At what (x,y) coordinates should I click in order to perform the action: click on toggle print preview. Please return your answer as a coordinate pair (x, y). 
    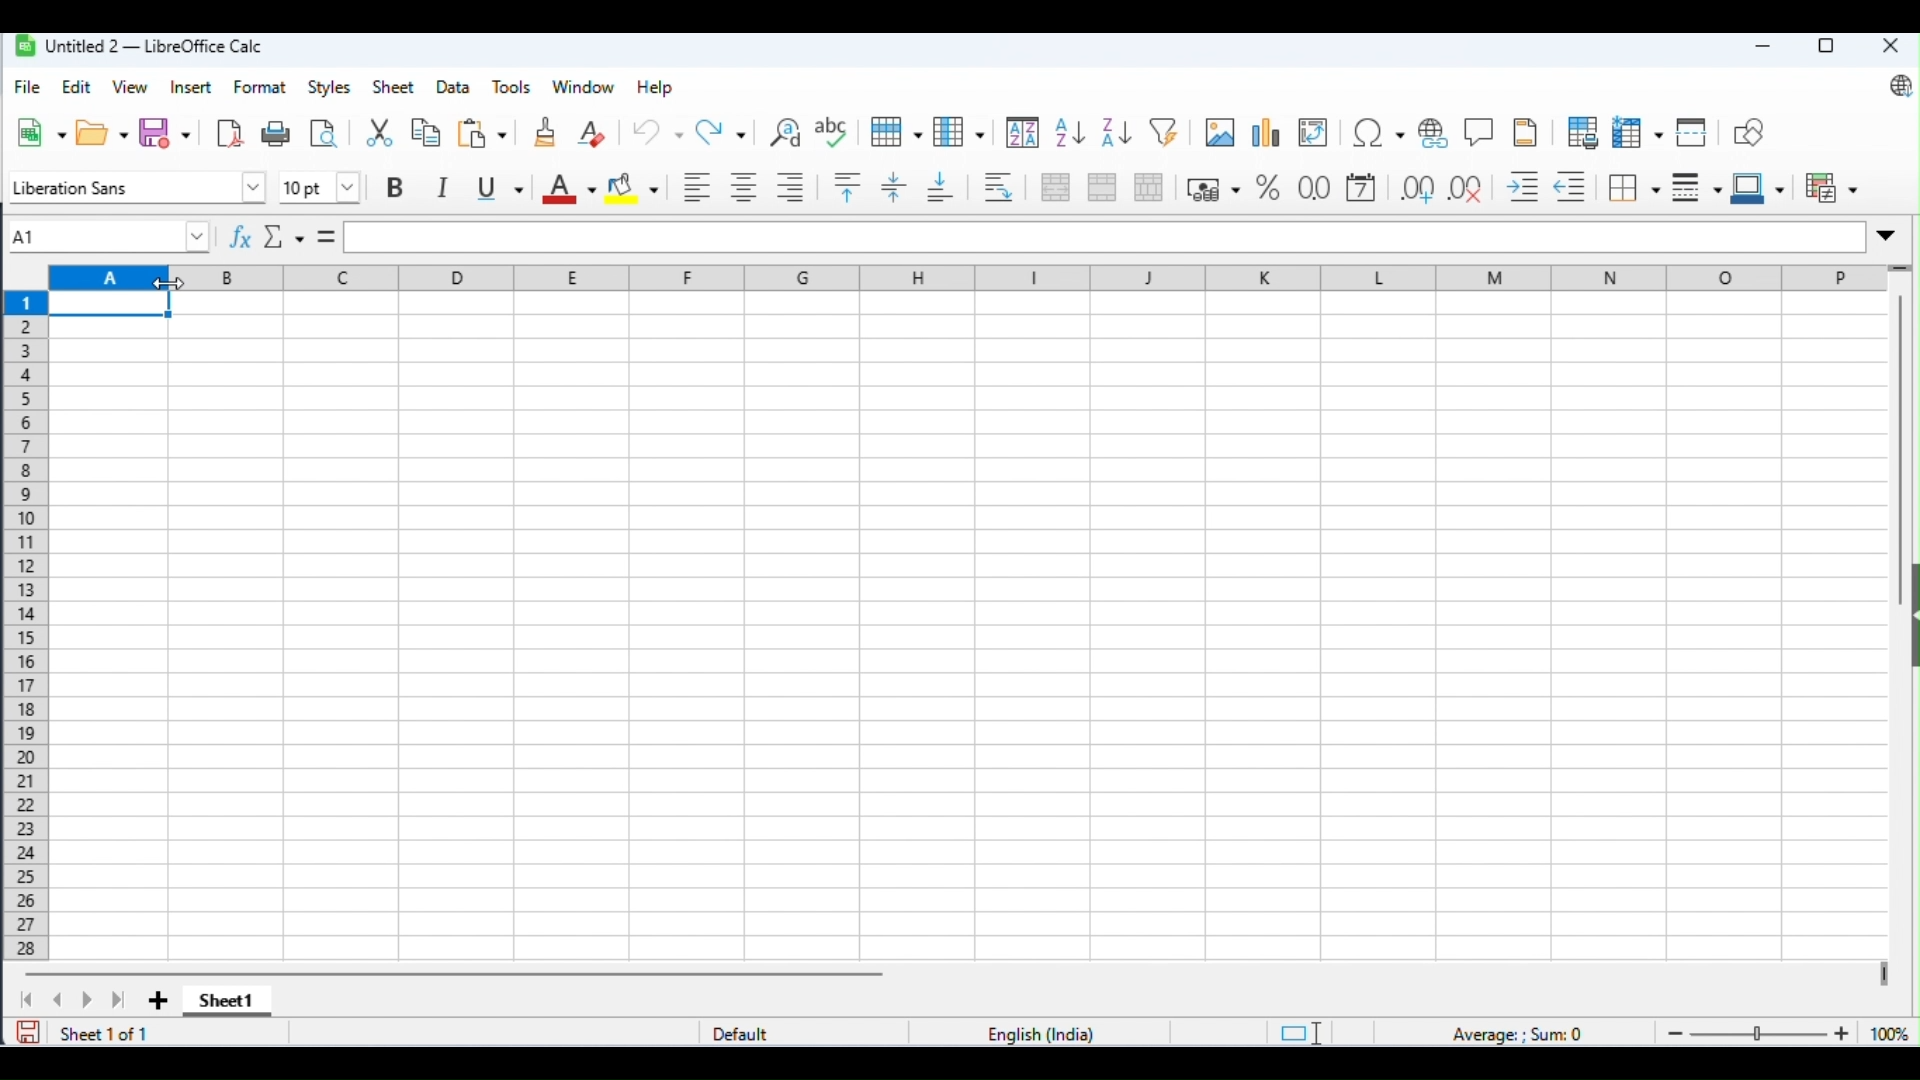
    Looking at the image, I should click on (324, 133).